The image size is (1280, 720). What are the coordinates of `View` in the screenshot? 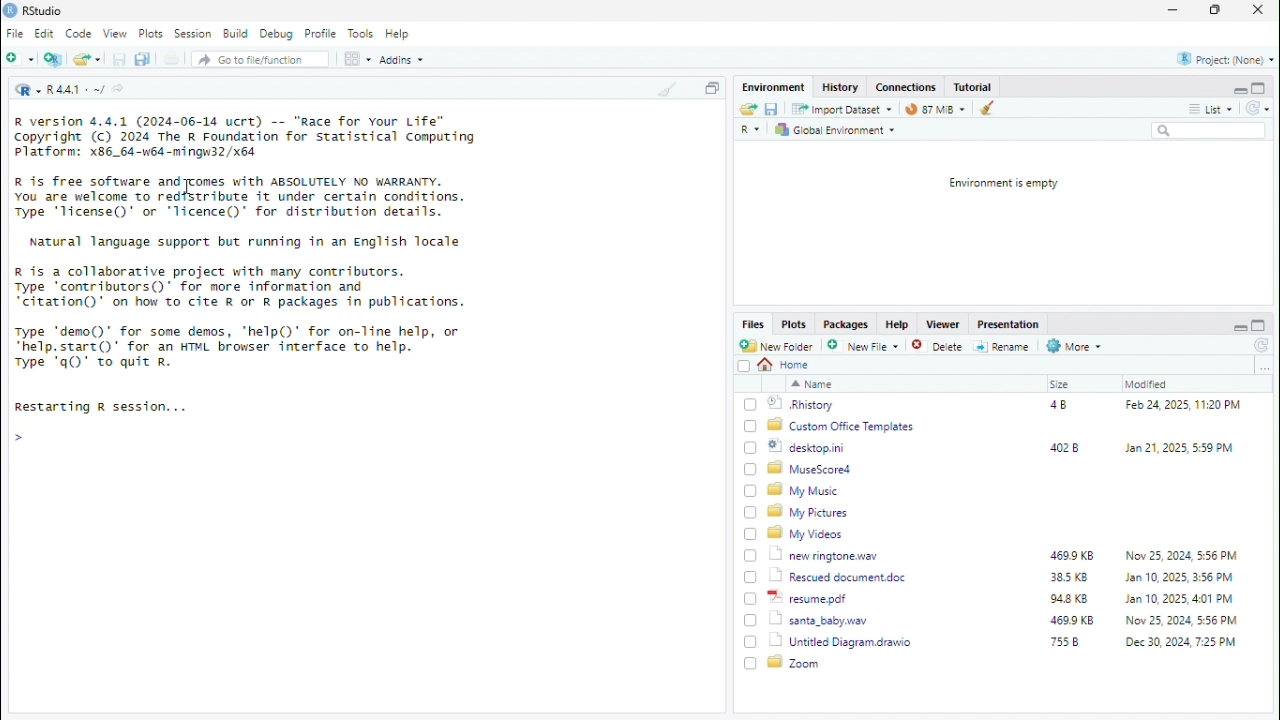 It's located at (115, 34).